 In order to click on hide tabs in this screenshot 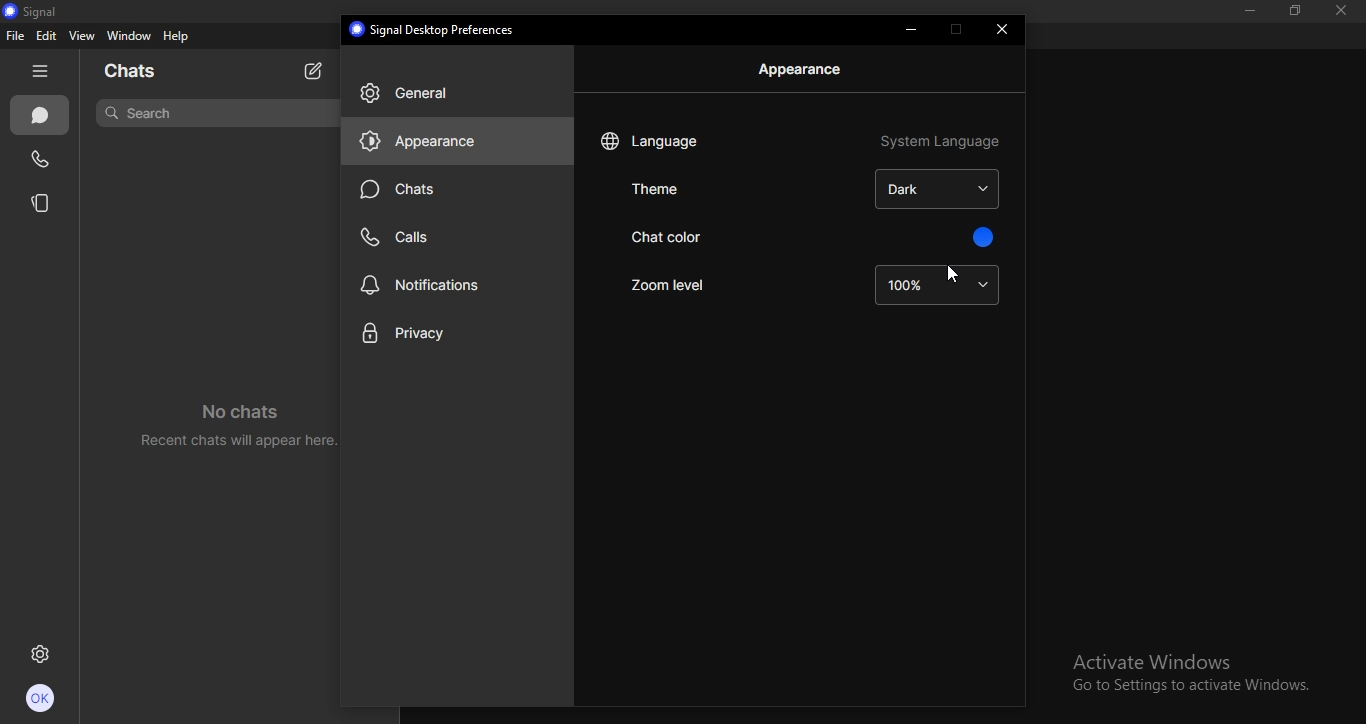, I will do `click(40, 73)`.